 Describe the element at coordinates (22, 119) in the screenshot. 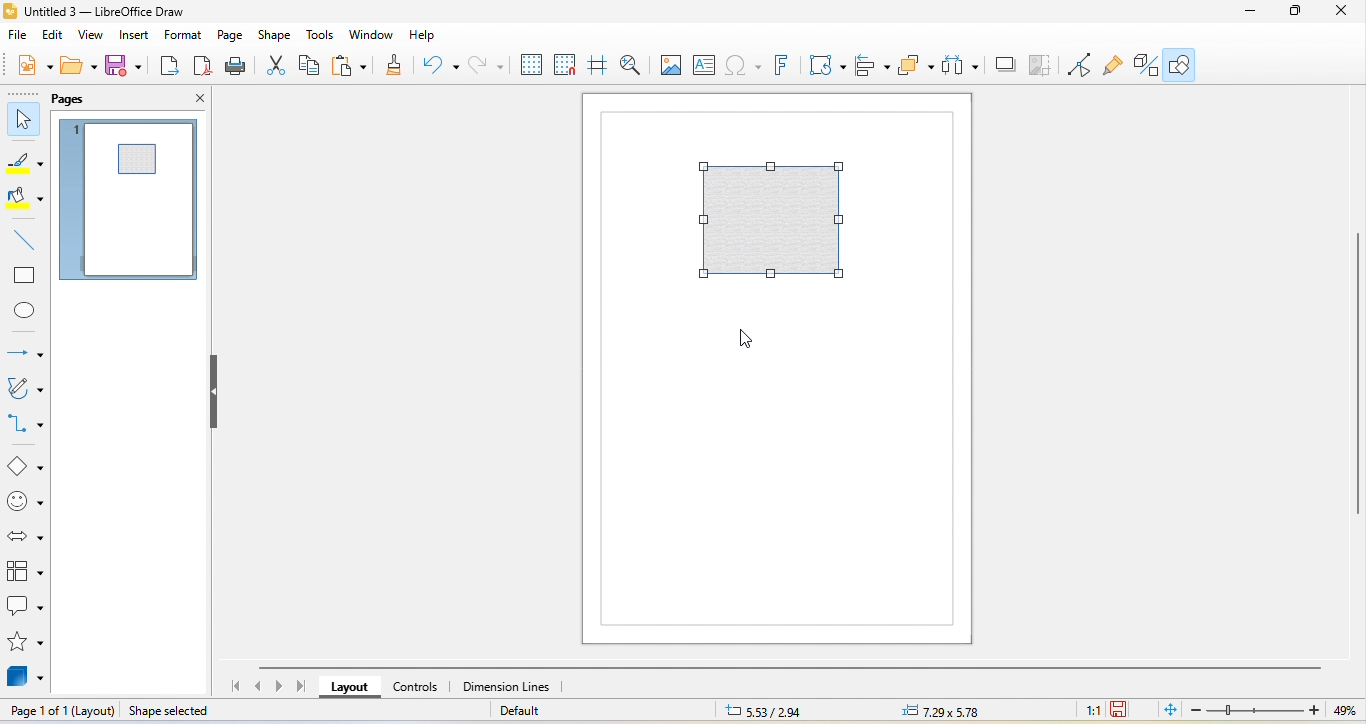

I see `select` at that location.